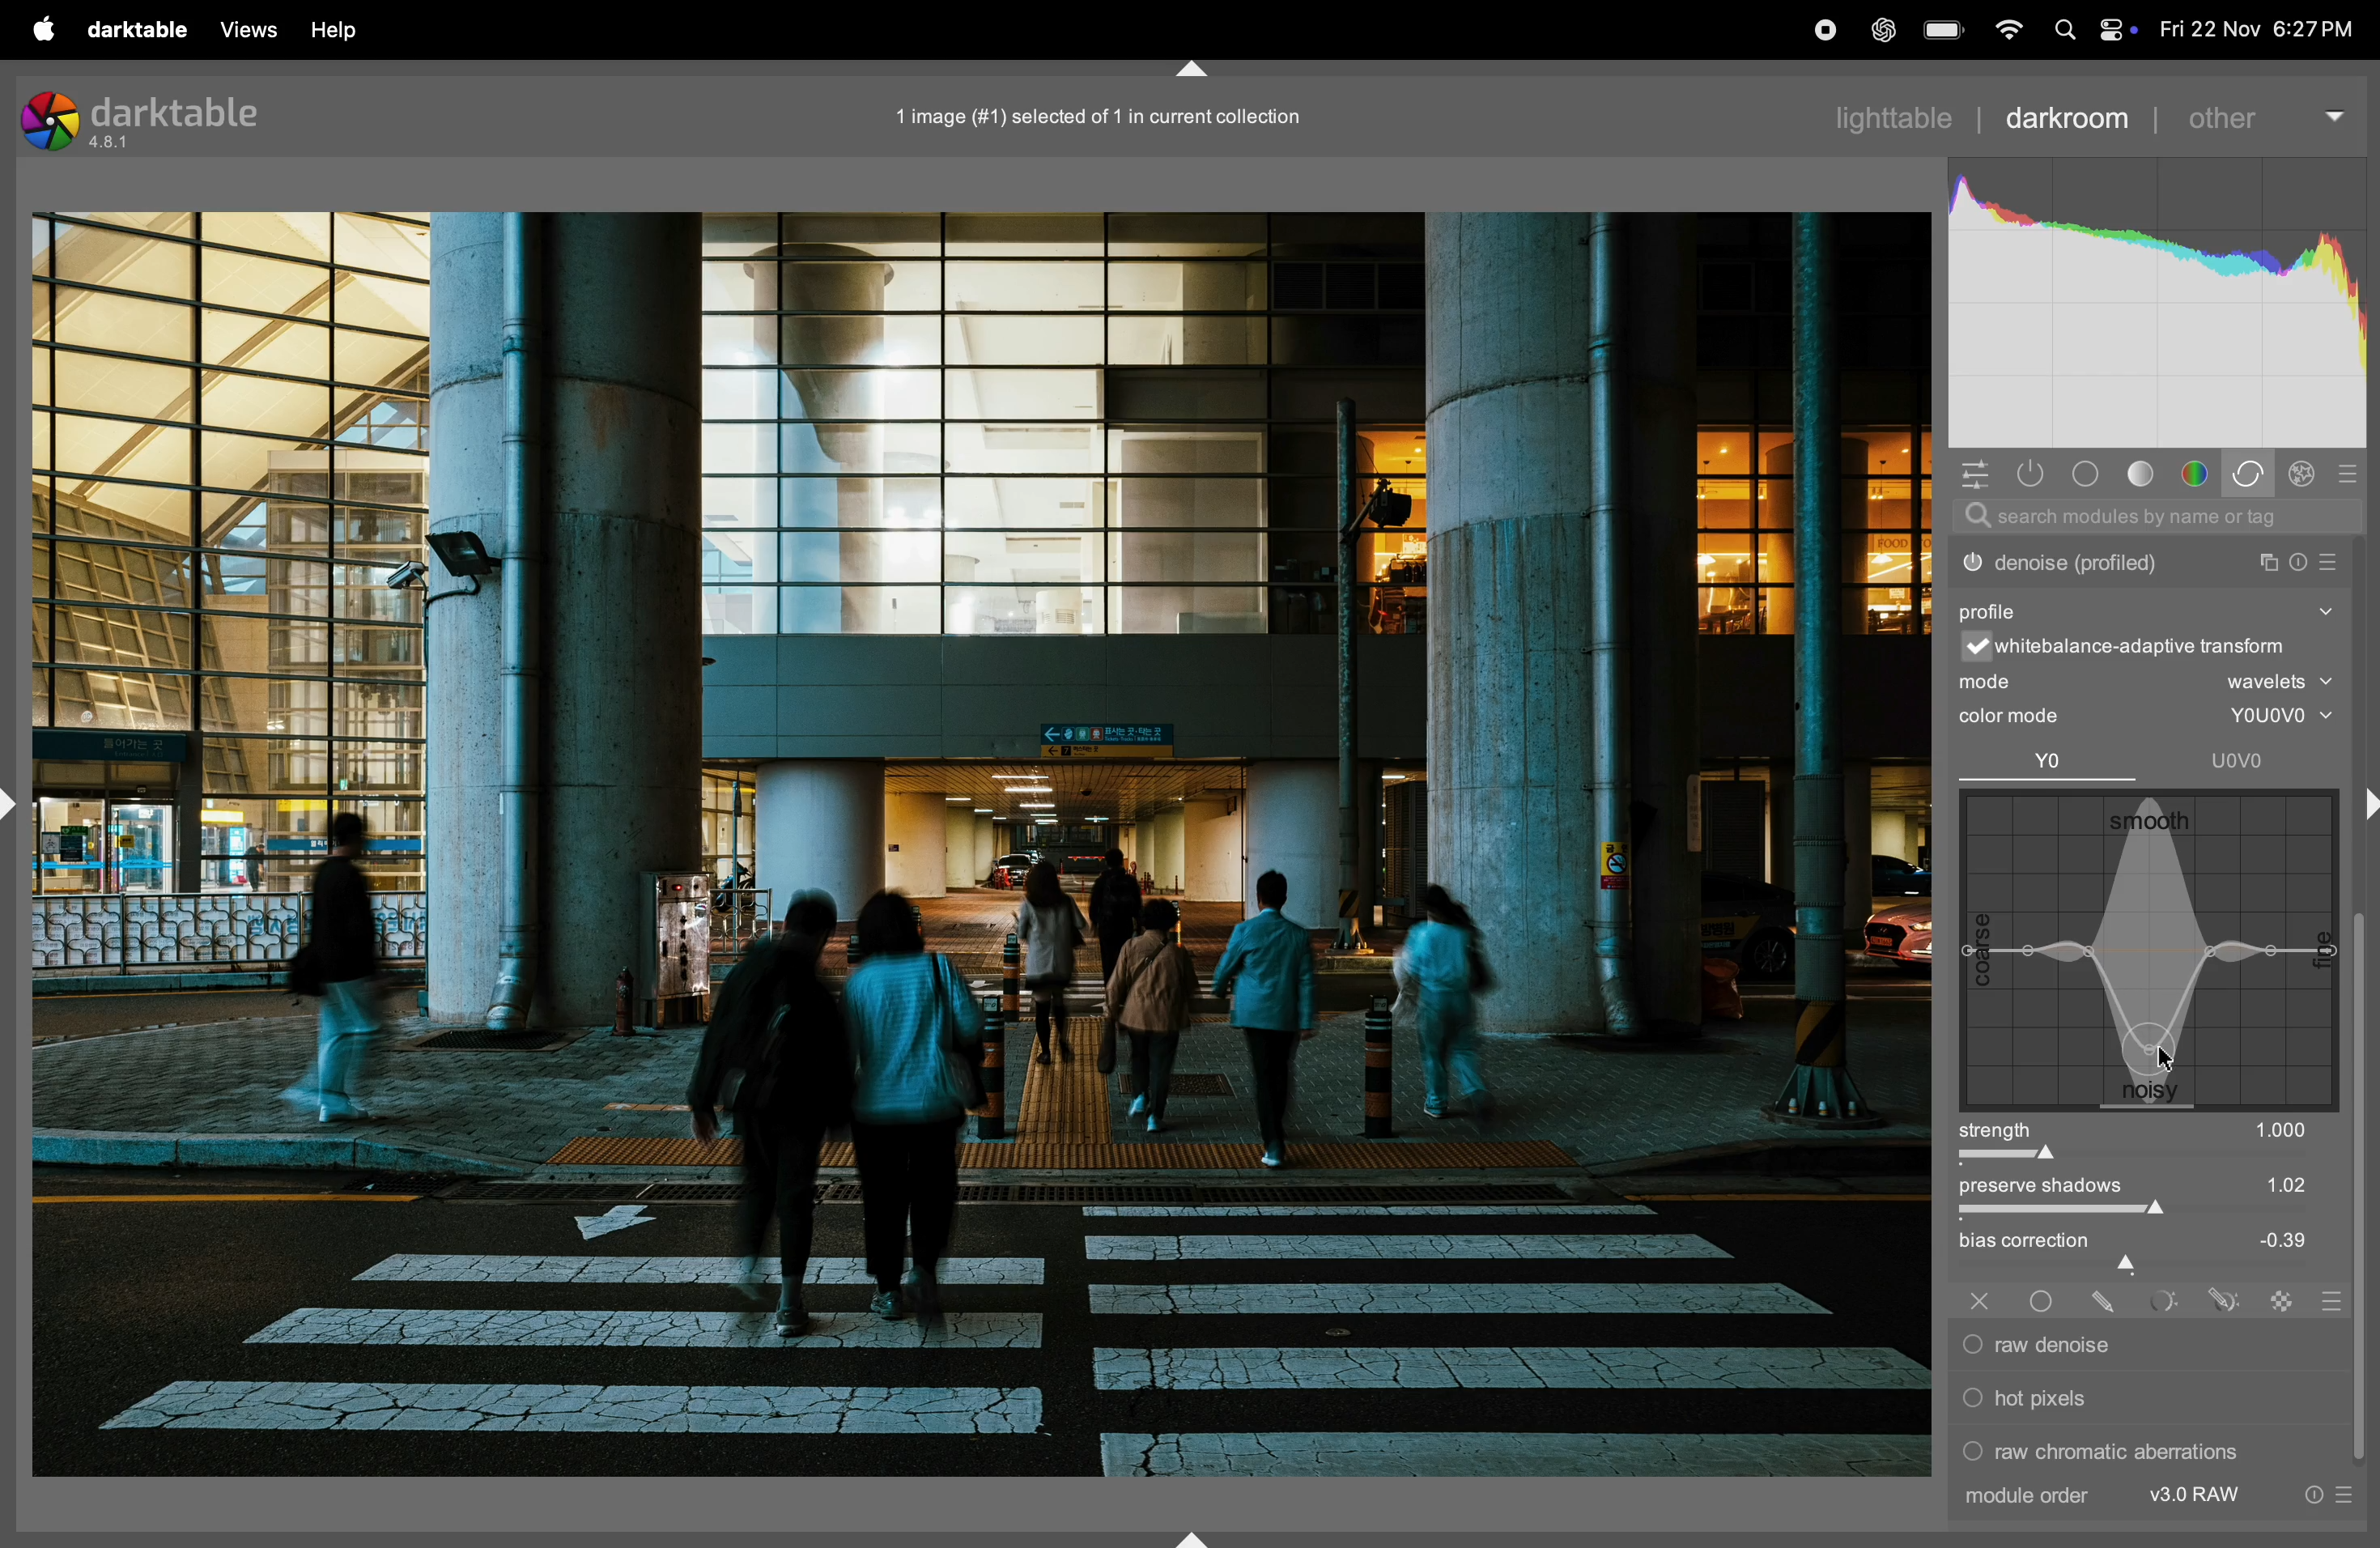  Describe the element at coordinates (2225, 1299) in the screenshot. I see `drawn & parametric mask` at that location.